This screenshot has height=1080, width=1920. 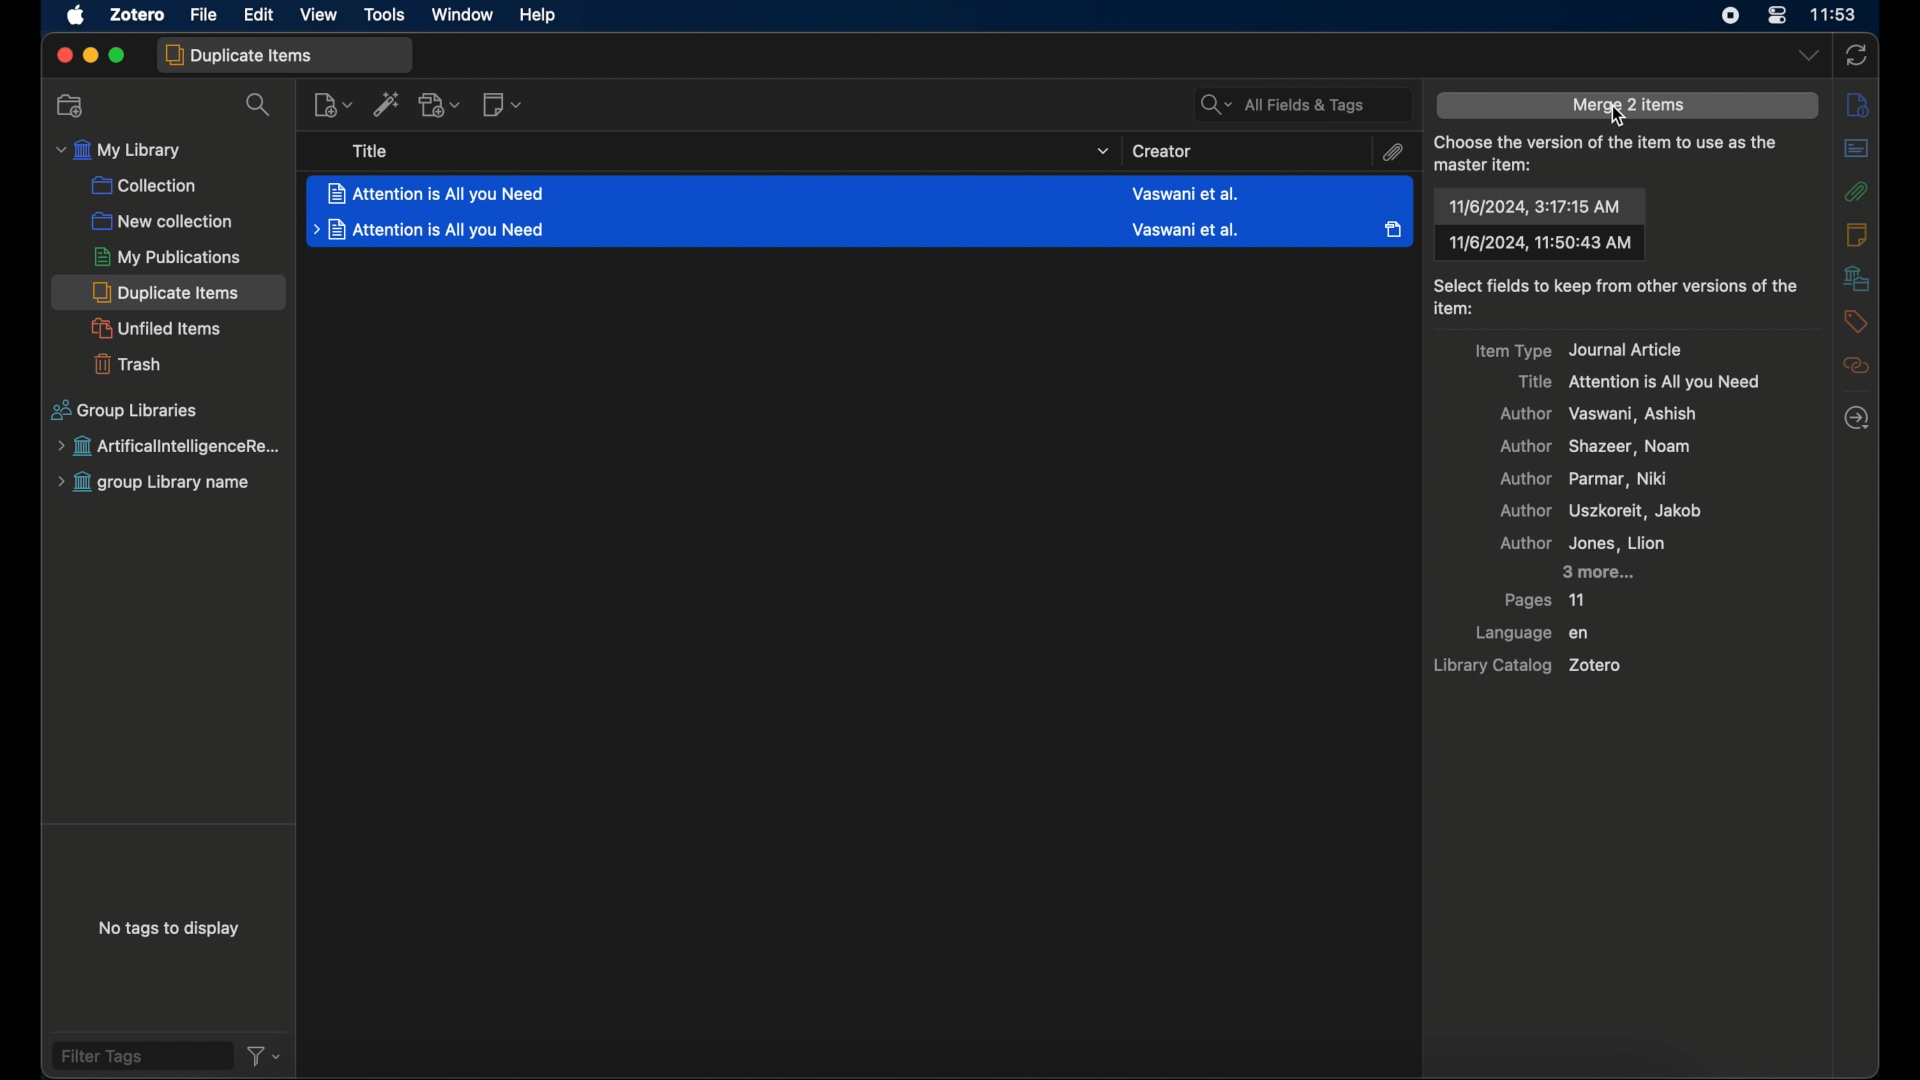 I want to click on pages 11, so click(x=1549, y=601).